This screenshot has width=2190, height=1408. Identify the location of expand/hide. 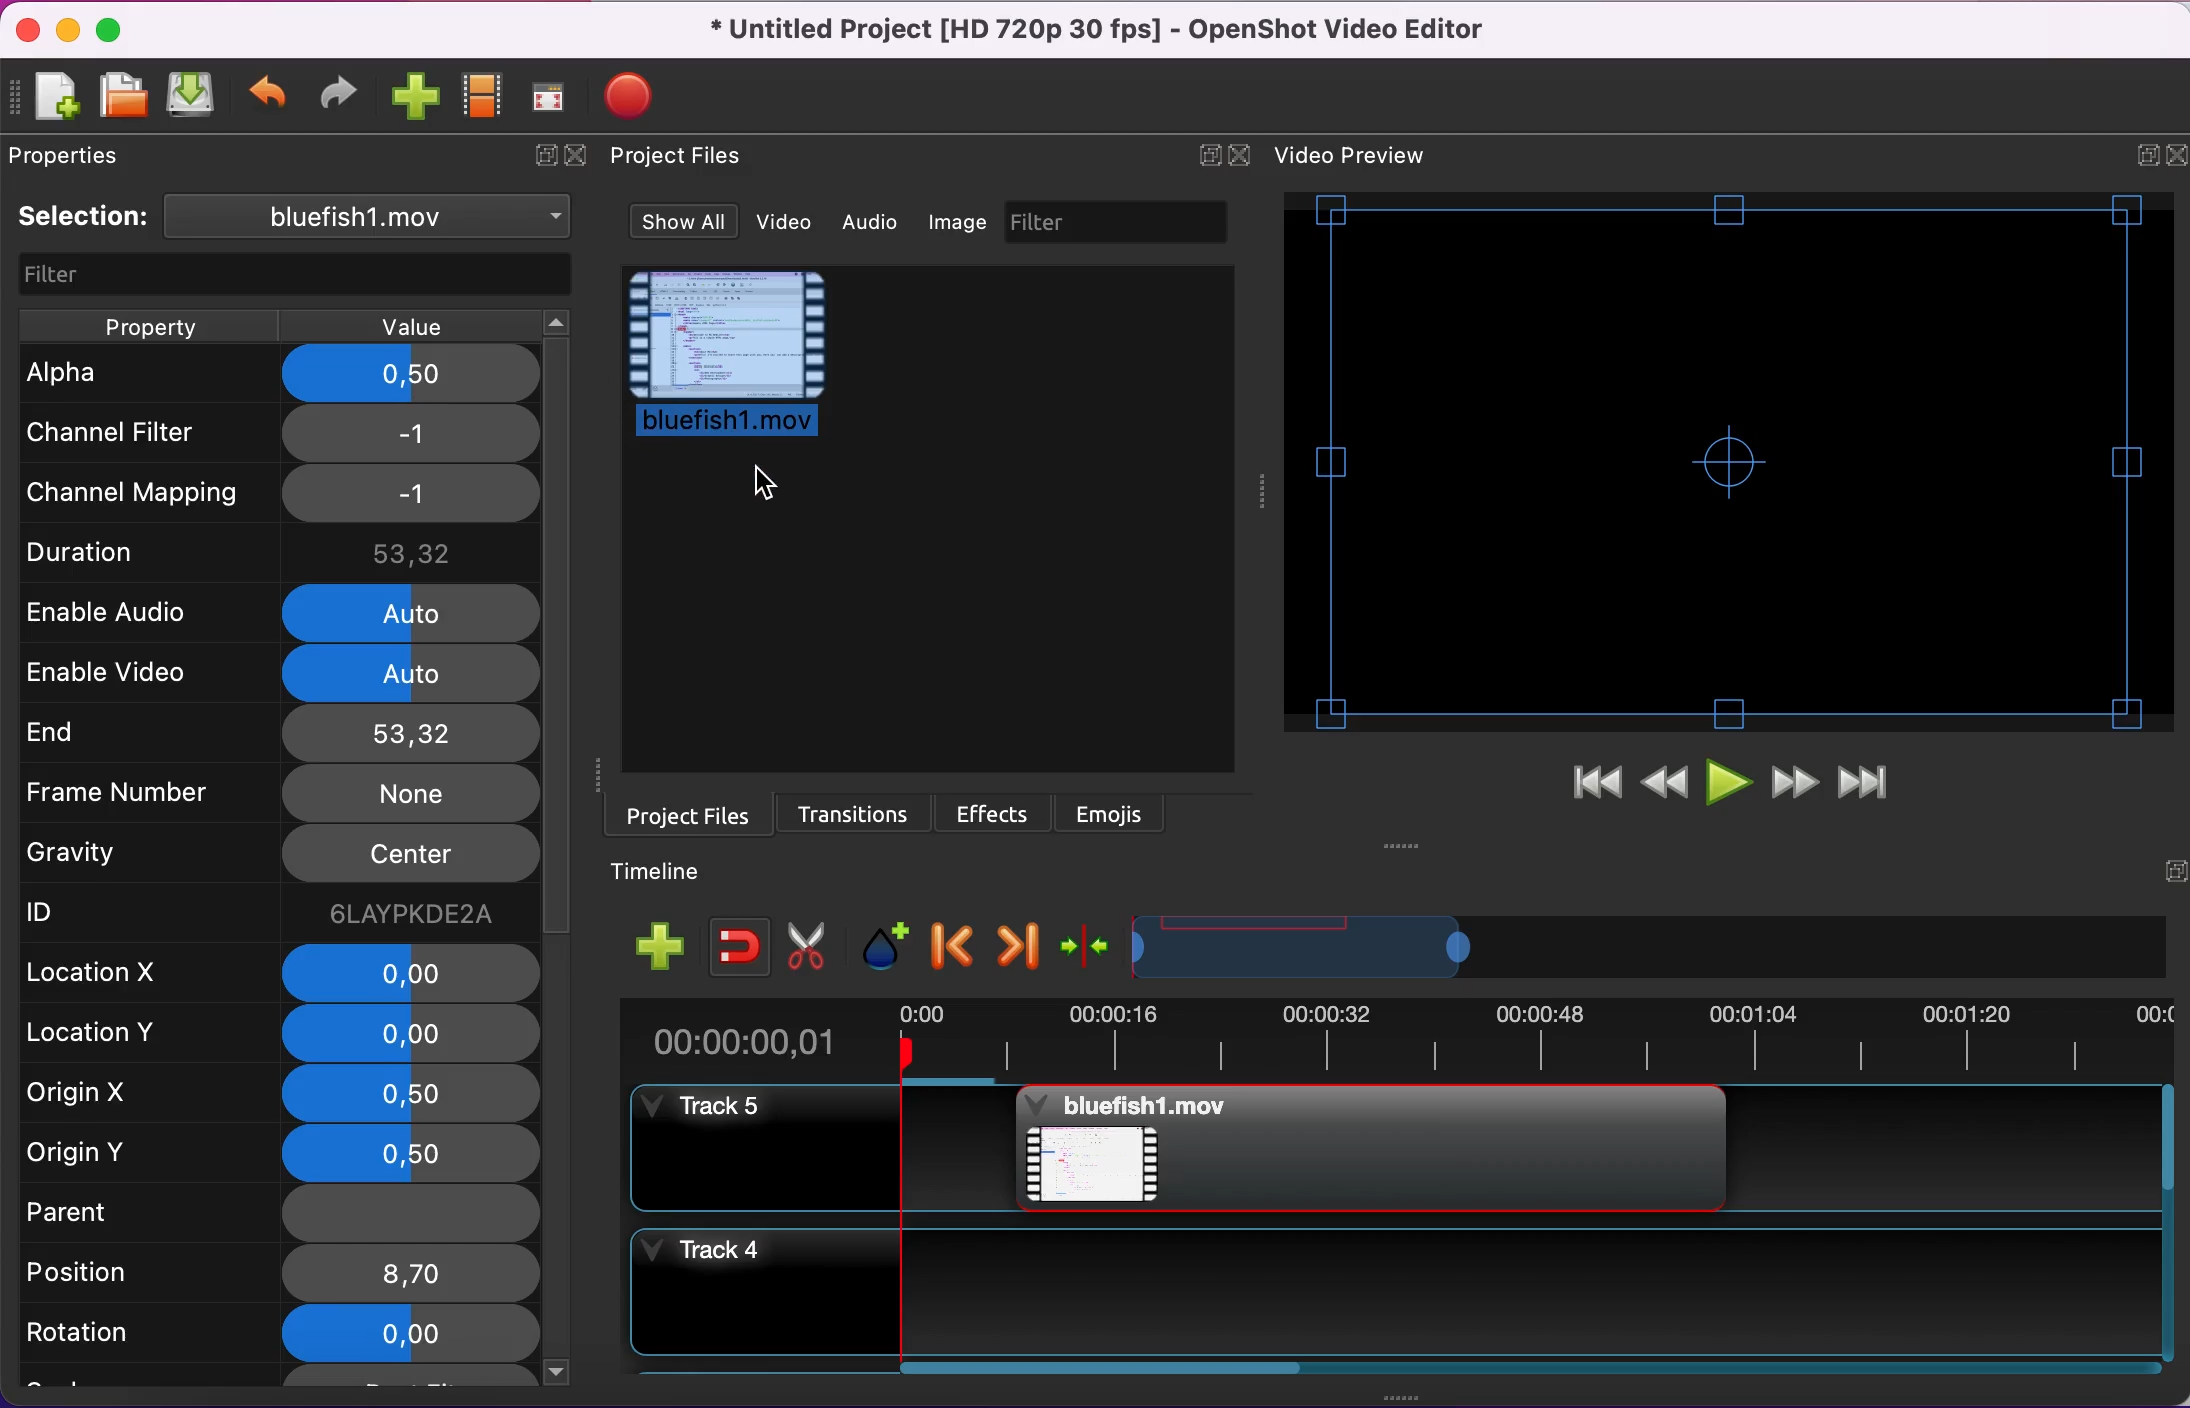
(2134, 159).